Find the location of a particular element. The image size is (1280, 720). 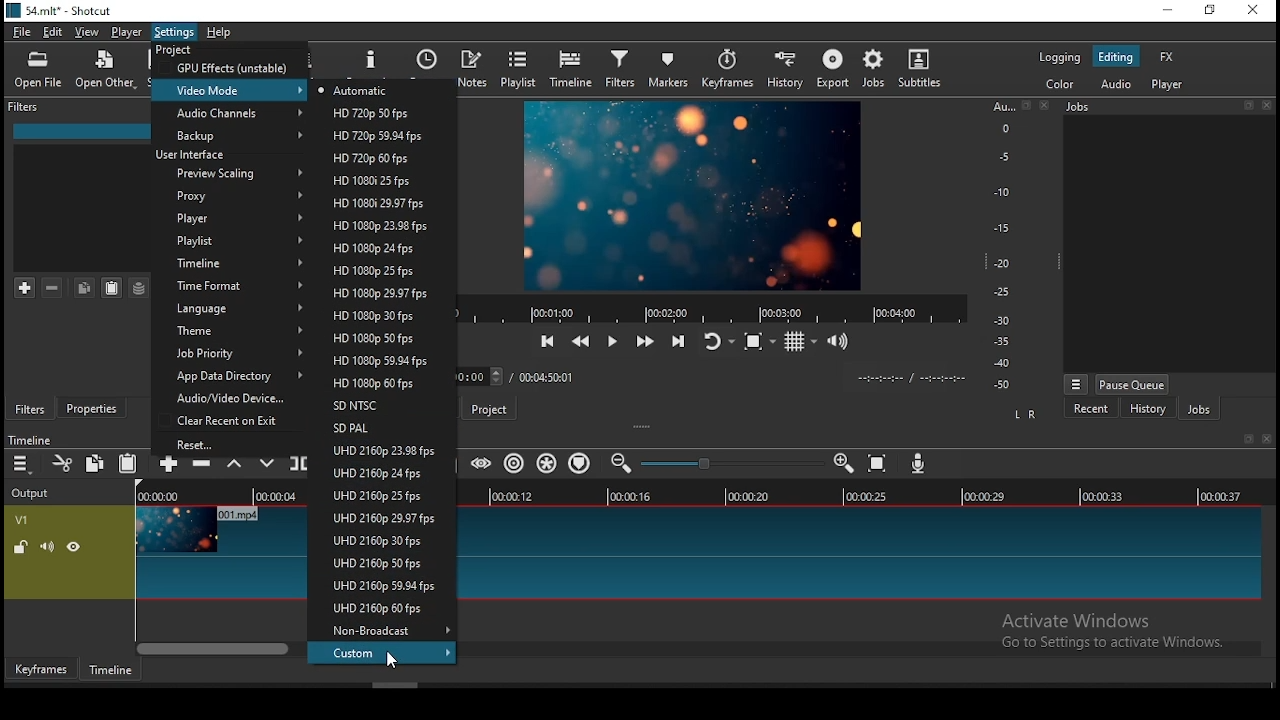

pause queue is located at coordinates (1132, 384).